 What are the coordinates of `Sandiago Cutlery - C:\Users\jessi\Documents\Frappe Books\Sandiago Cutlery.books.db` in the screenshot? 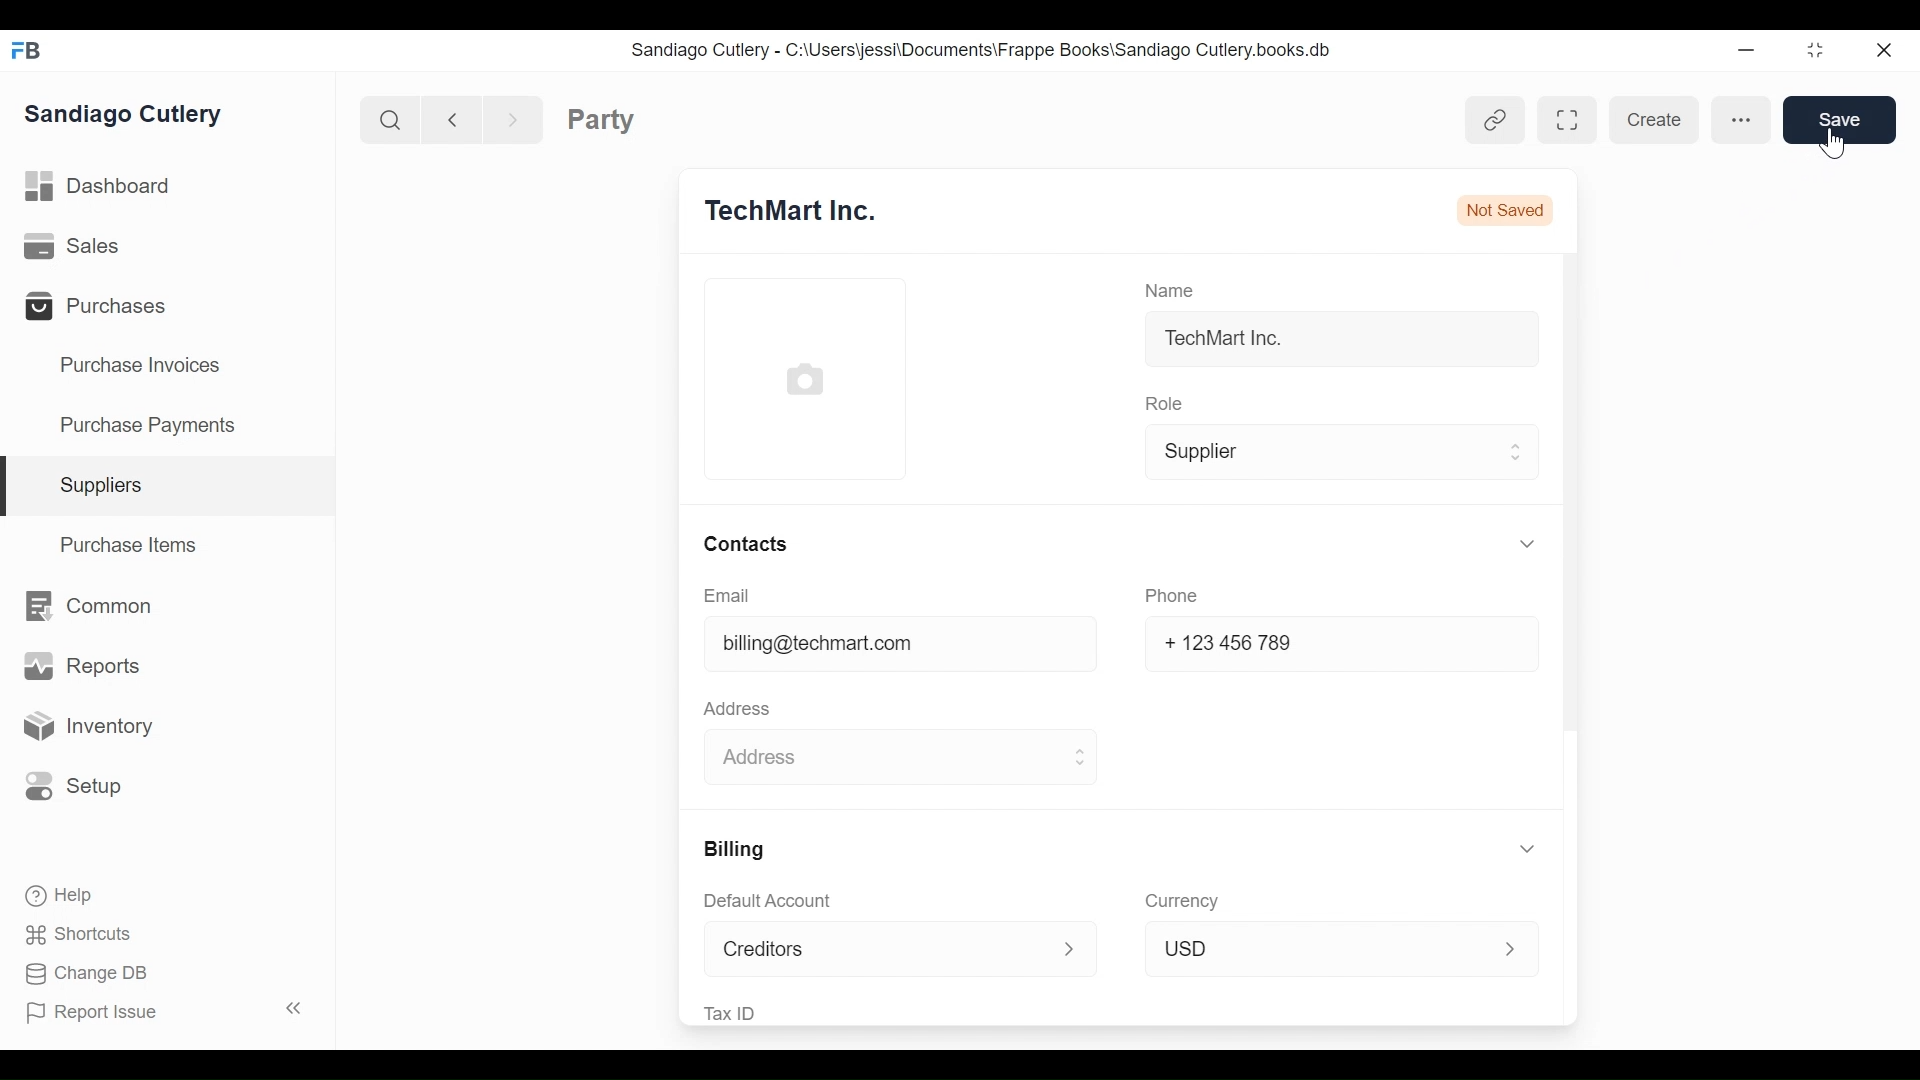 It's located at (1000, 51).